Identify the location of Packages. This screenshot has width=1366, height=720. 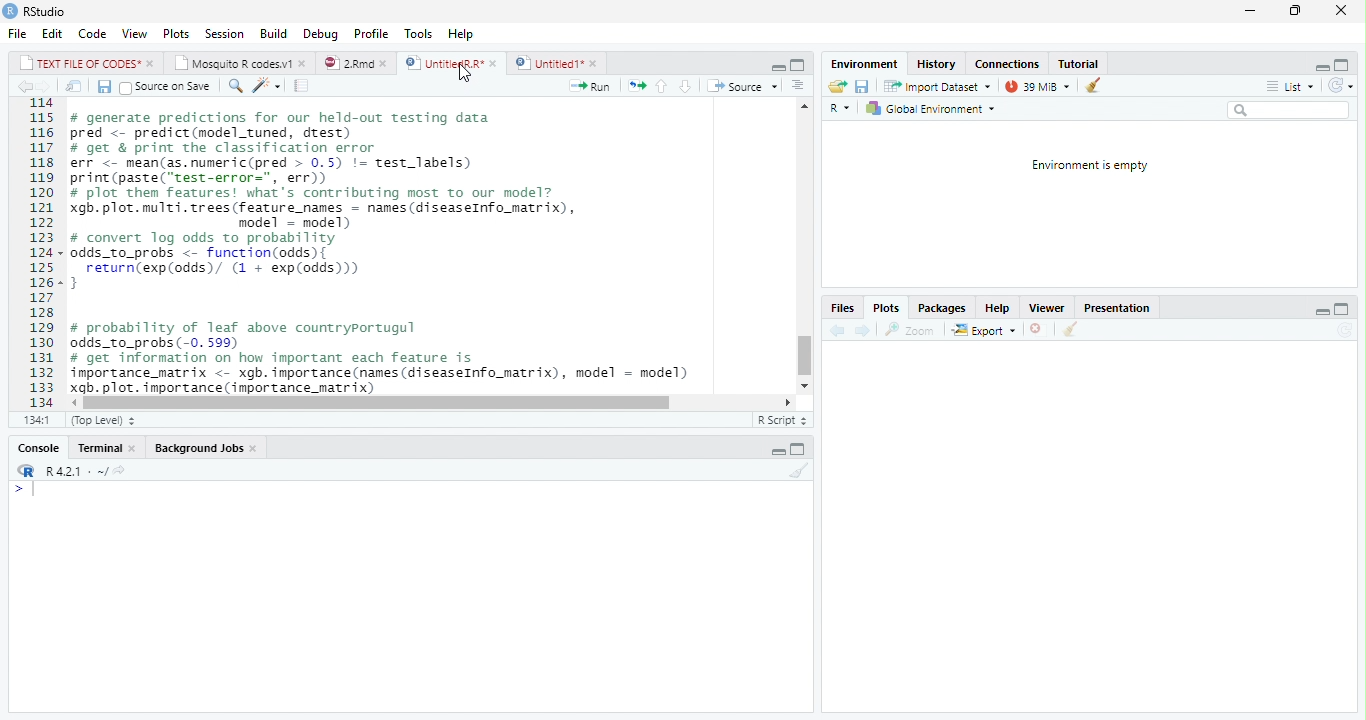
(942, 308).